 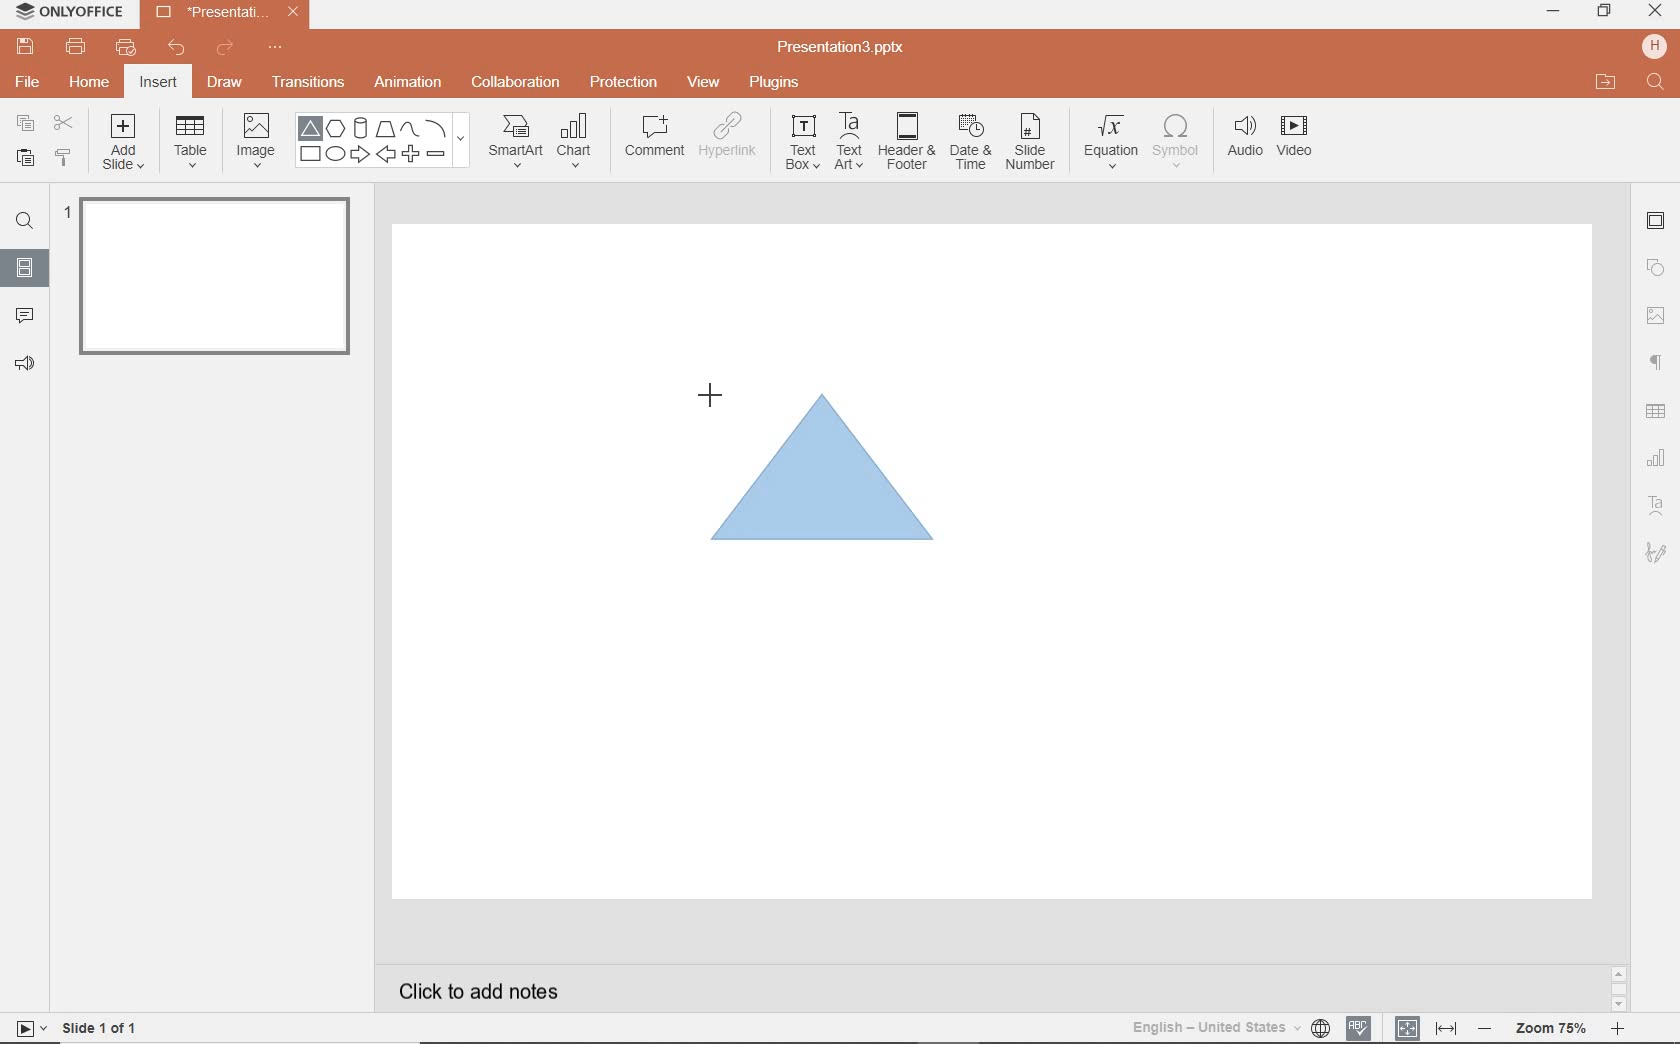 I want to click on SHAPE SETTINGS, so click(x=1653, y=267).